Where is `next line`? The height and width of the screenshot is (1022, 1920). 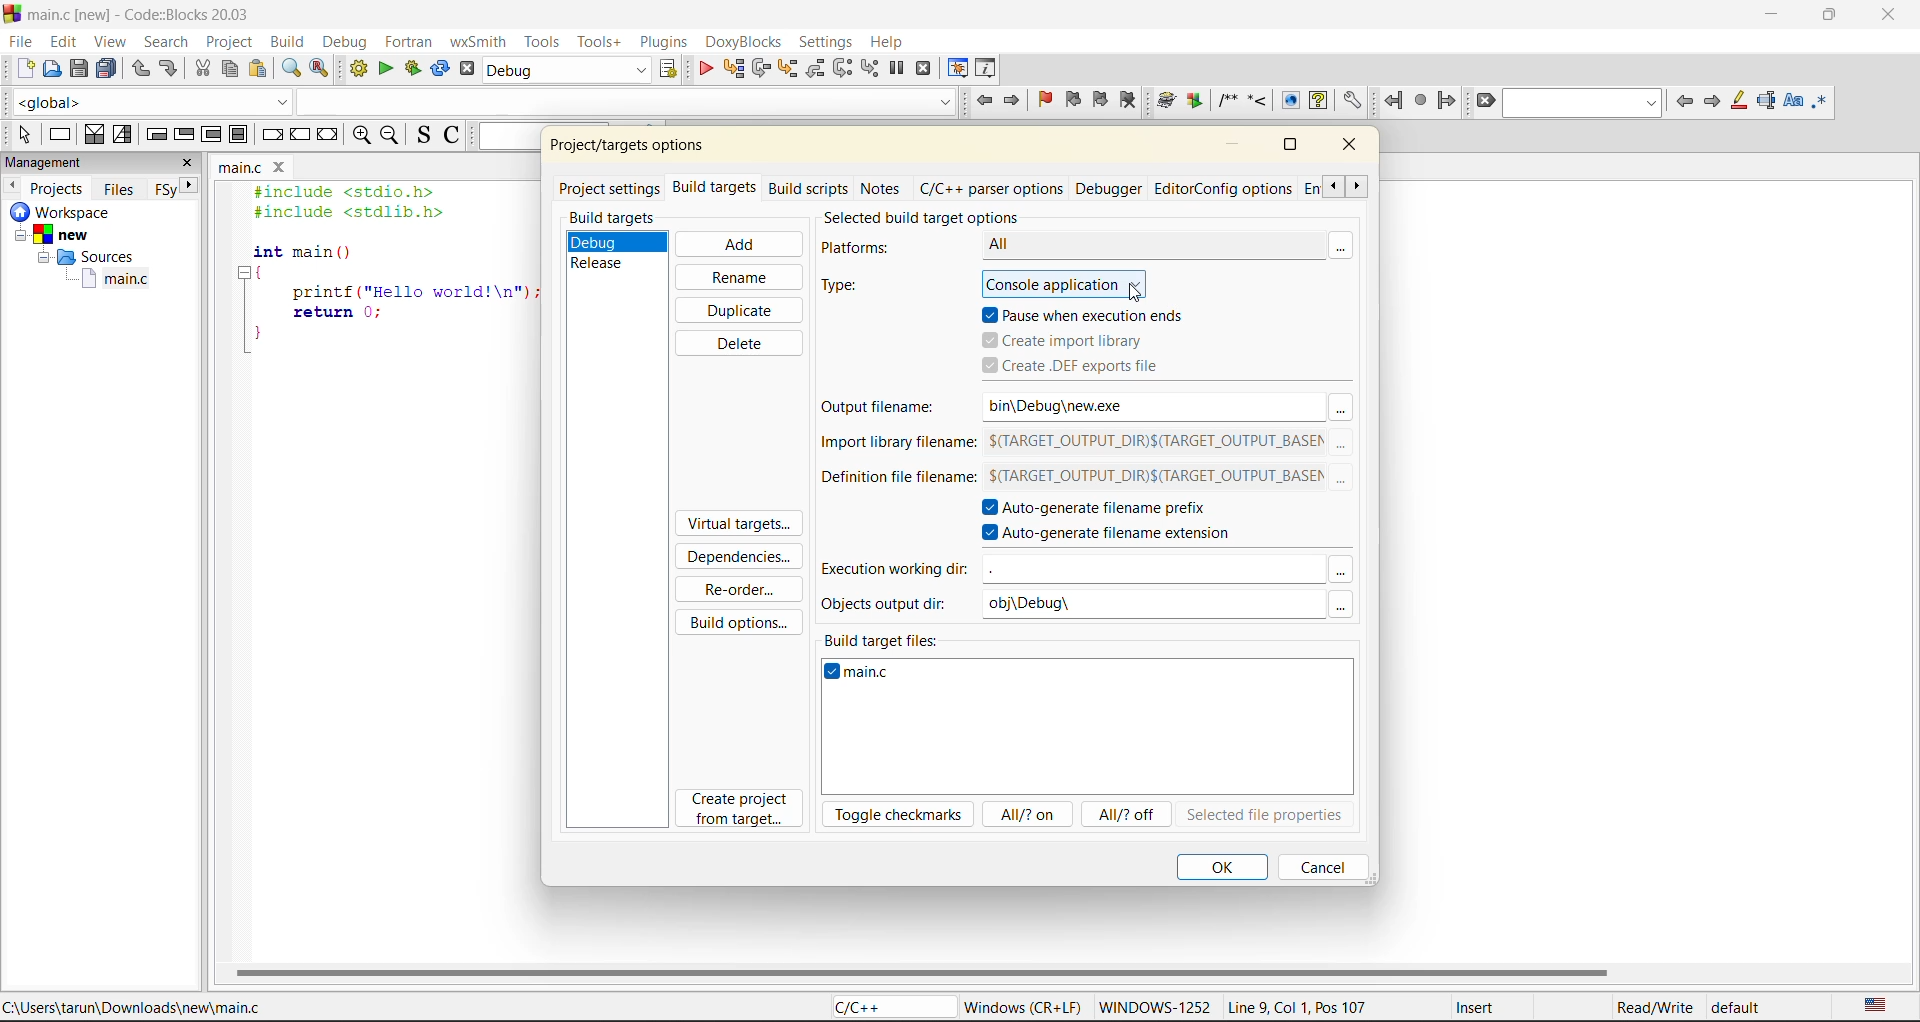
next line is located at coordinates (761, 67).